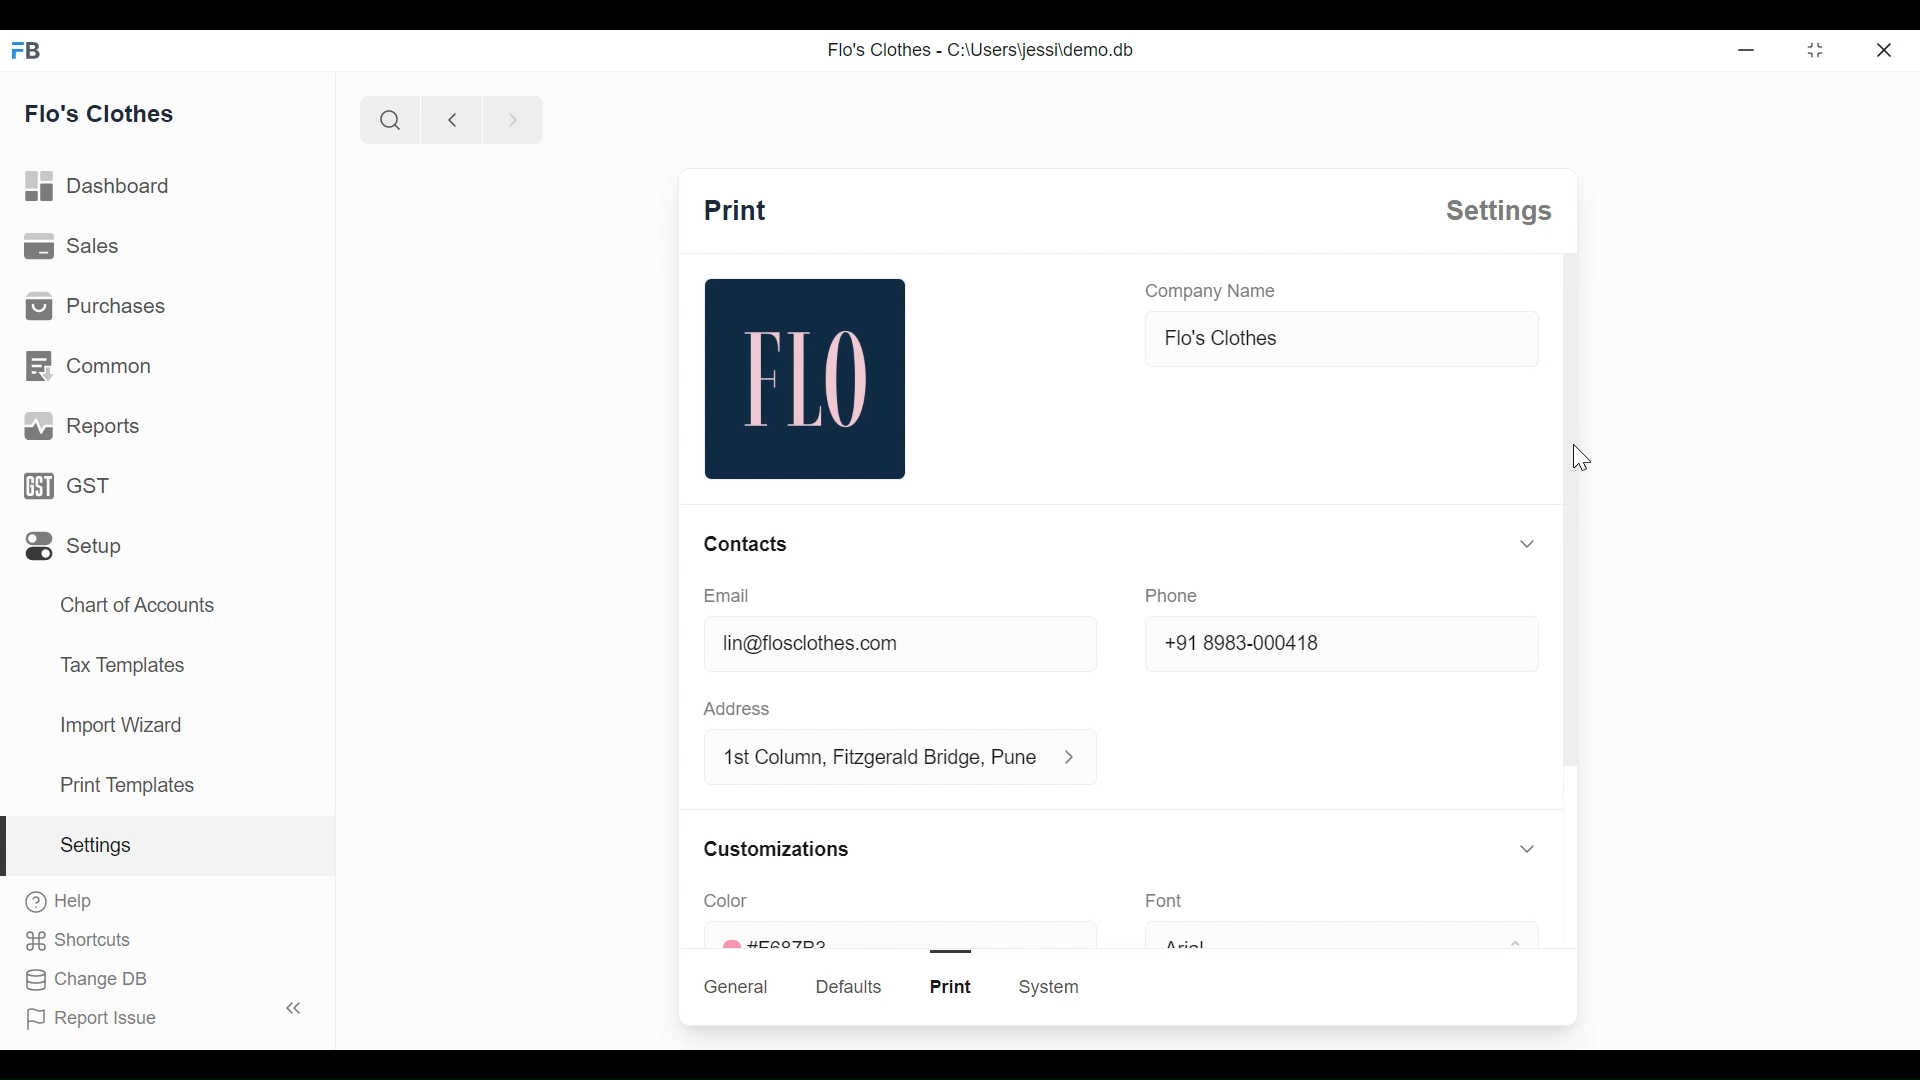 The width and height of the screenshot is (1920, 1080). Describe the element at coordinates (28, 49) in the screenshot. I see `FB` at that location.